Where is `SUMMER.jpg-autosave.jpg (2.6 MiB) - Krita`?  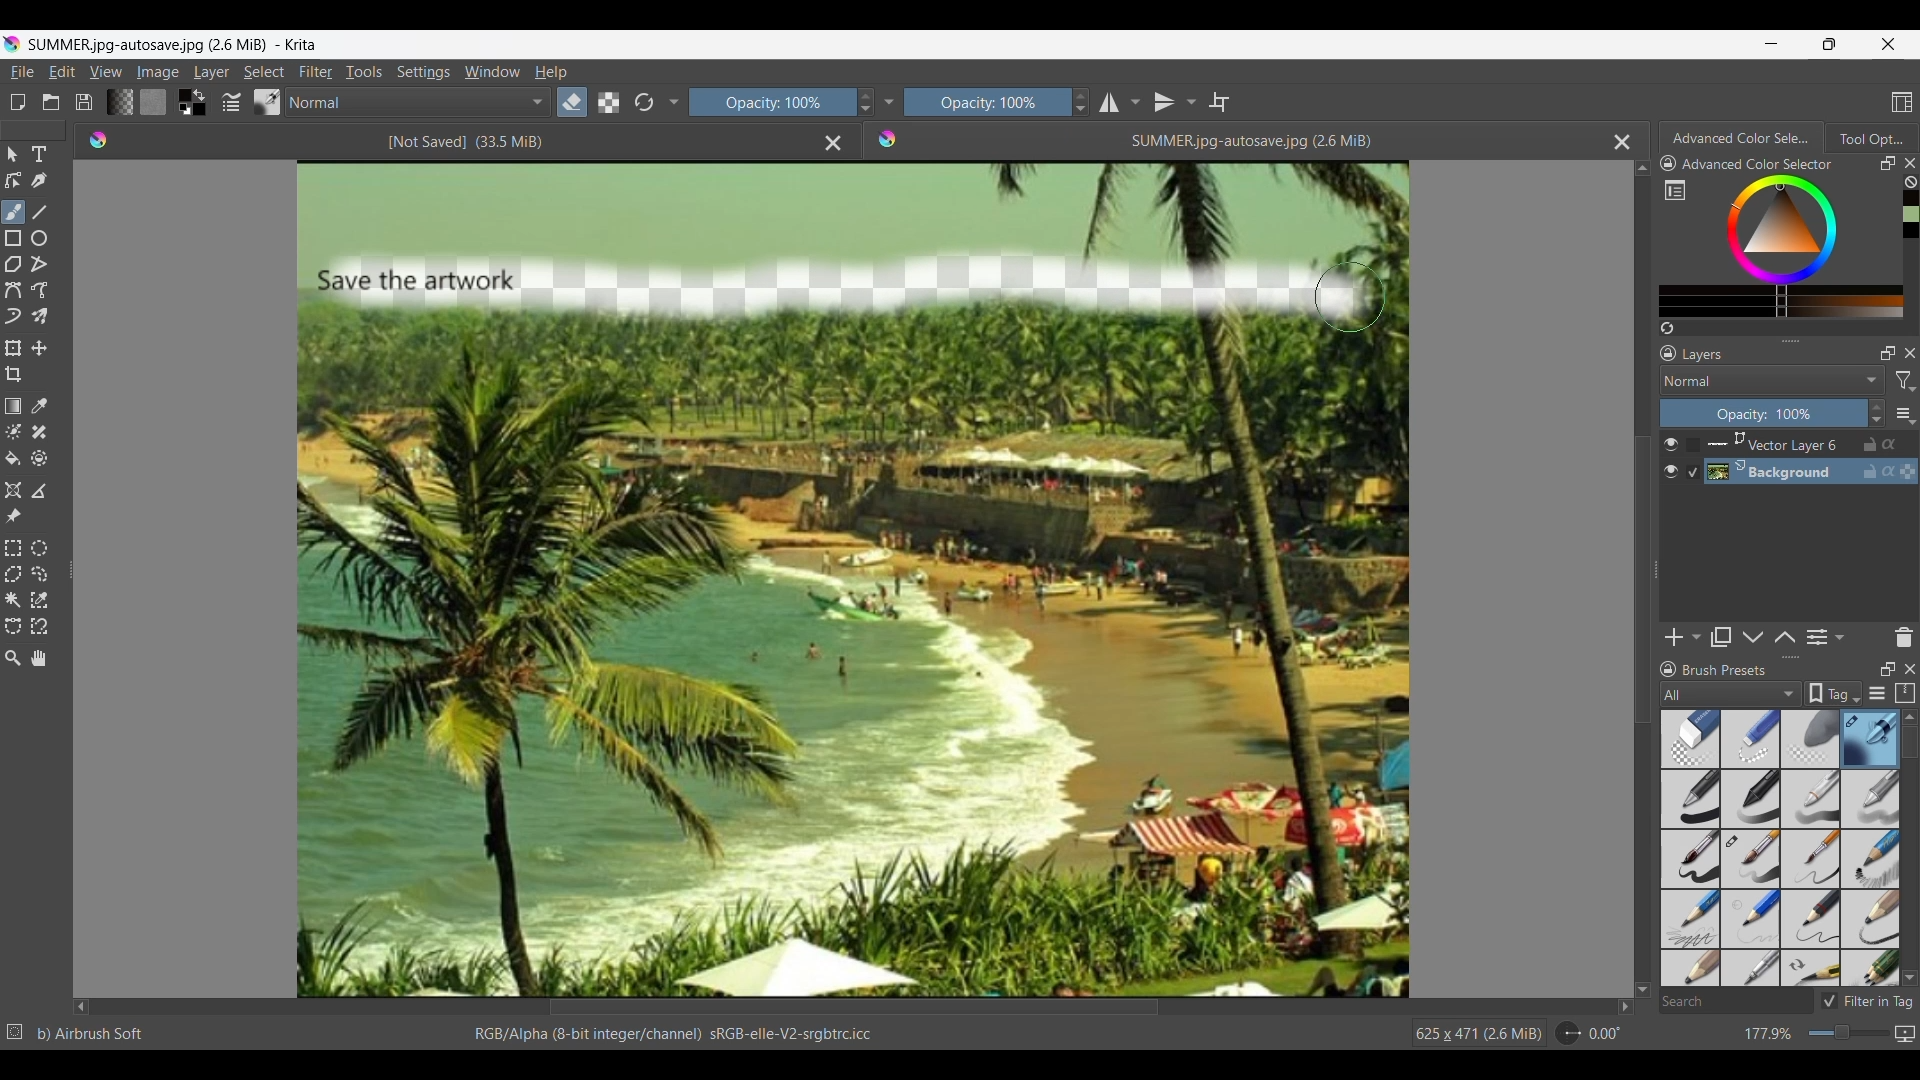 SUMMER.jpg-autosave.jpg (2.6 MiB) - Krita is located at coordinates (178, 44).